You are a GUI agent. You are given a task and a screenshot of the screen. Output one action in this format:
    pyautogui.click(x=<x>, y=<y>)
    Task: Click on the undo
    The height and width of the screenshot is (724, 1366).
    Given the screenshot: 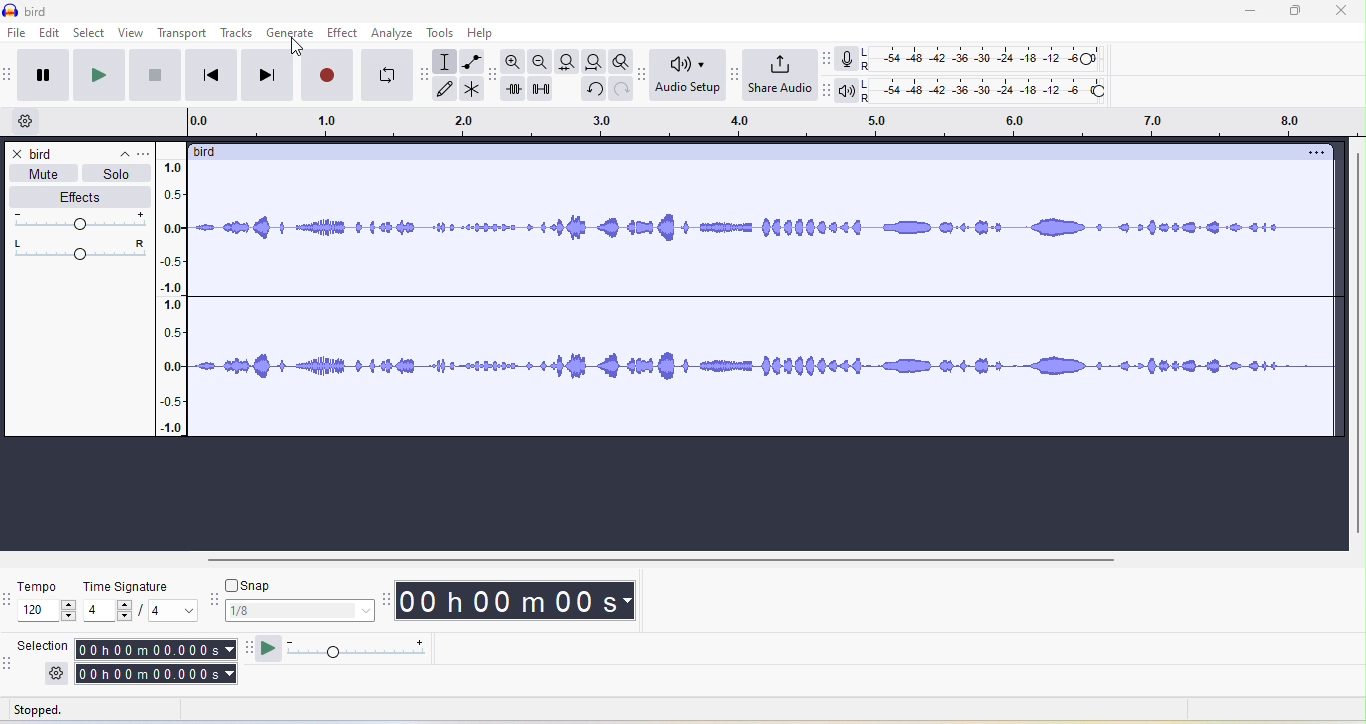 What is the action you would take?
    pyautogui.click(x=592, y=89)
    